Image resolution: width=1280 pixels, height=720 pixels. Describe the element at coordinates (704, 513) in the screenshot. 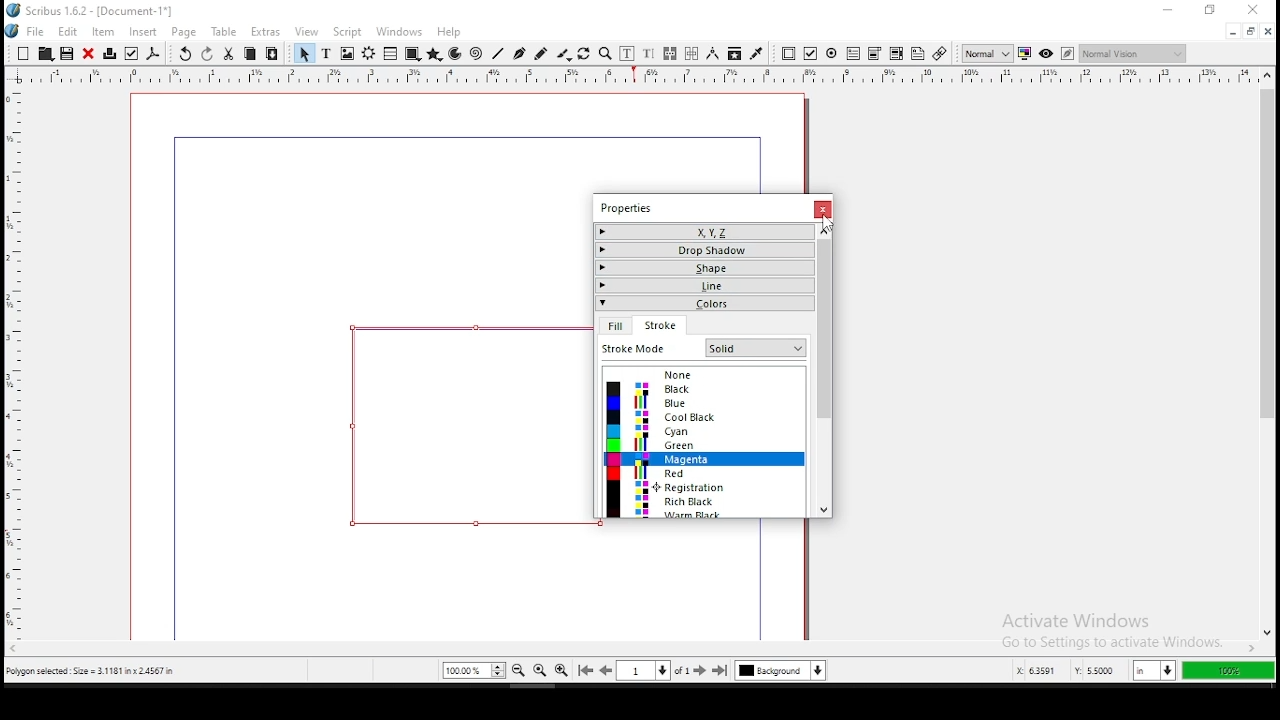

I see `warm black` at that location.